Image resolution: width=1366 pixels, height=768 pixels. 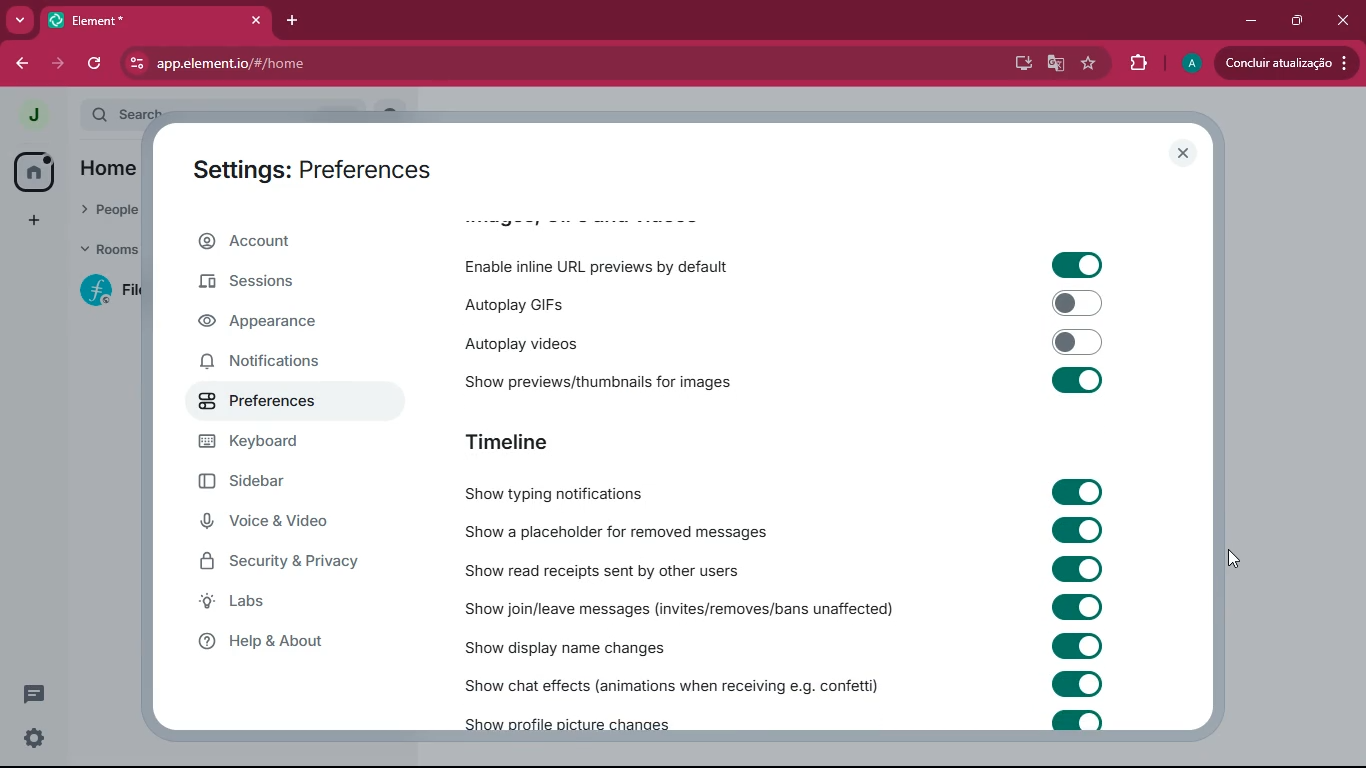 I want to click on toggle on/off, so click(x=1078, y=342).